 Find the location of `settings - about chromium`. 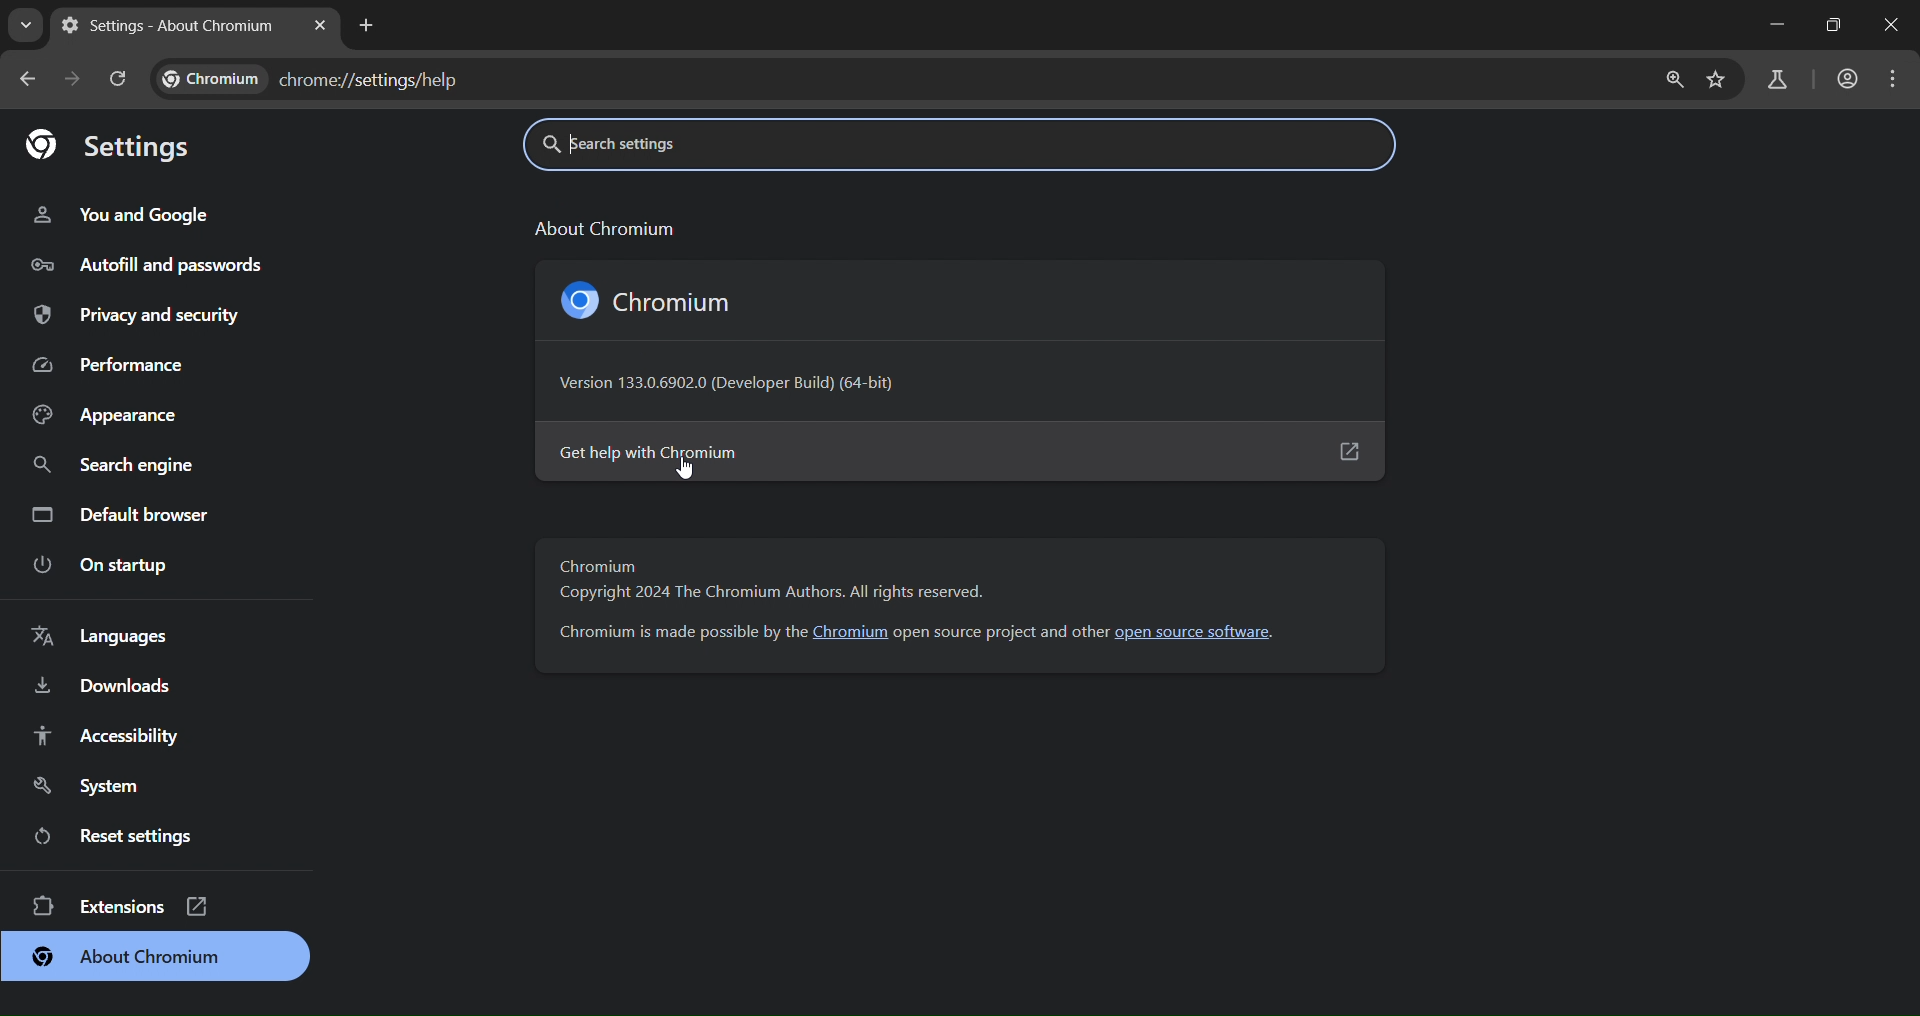

settings - about chromium is located at coordinates (166, 22).